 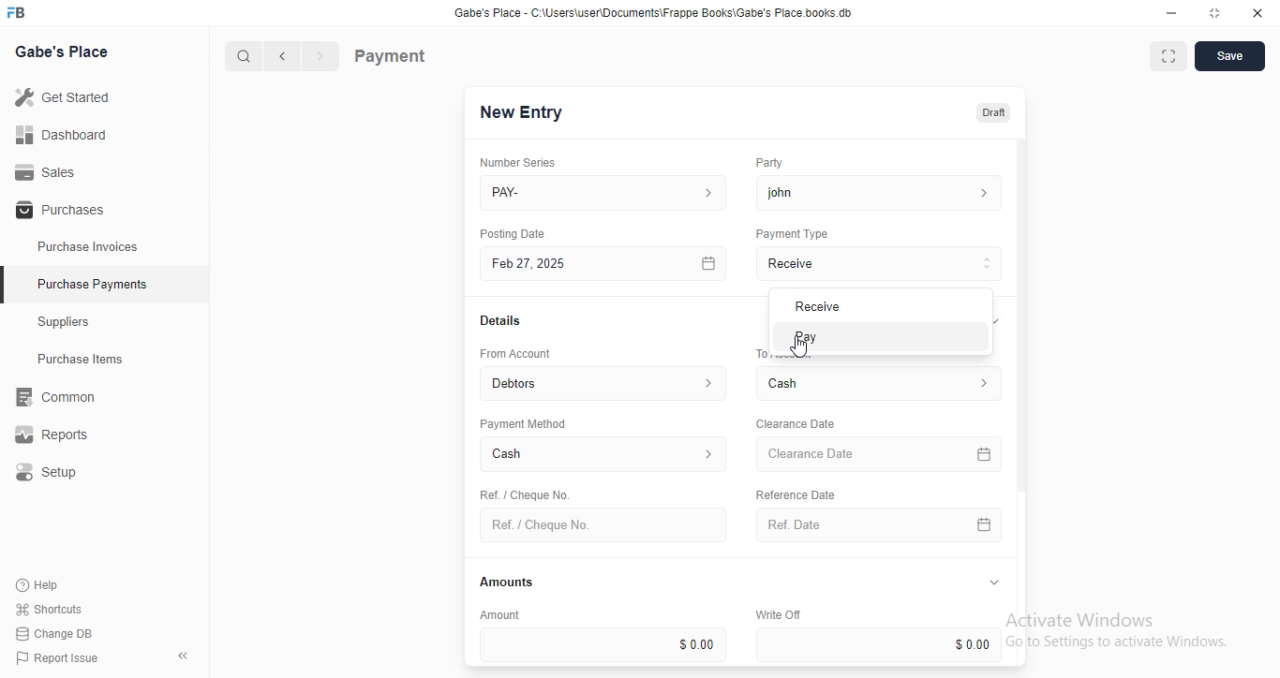 What do you see at coordinates (62, 96) in the screenshot?
I see `Get Started` at bounding box center [62, 96].